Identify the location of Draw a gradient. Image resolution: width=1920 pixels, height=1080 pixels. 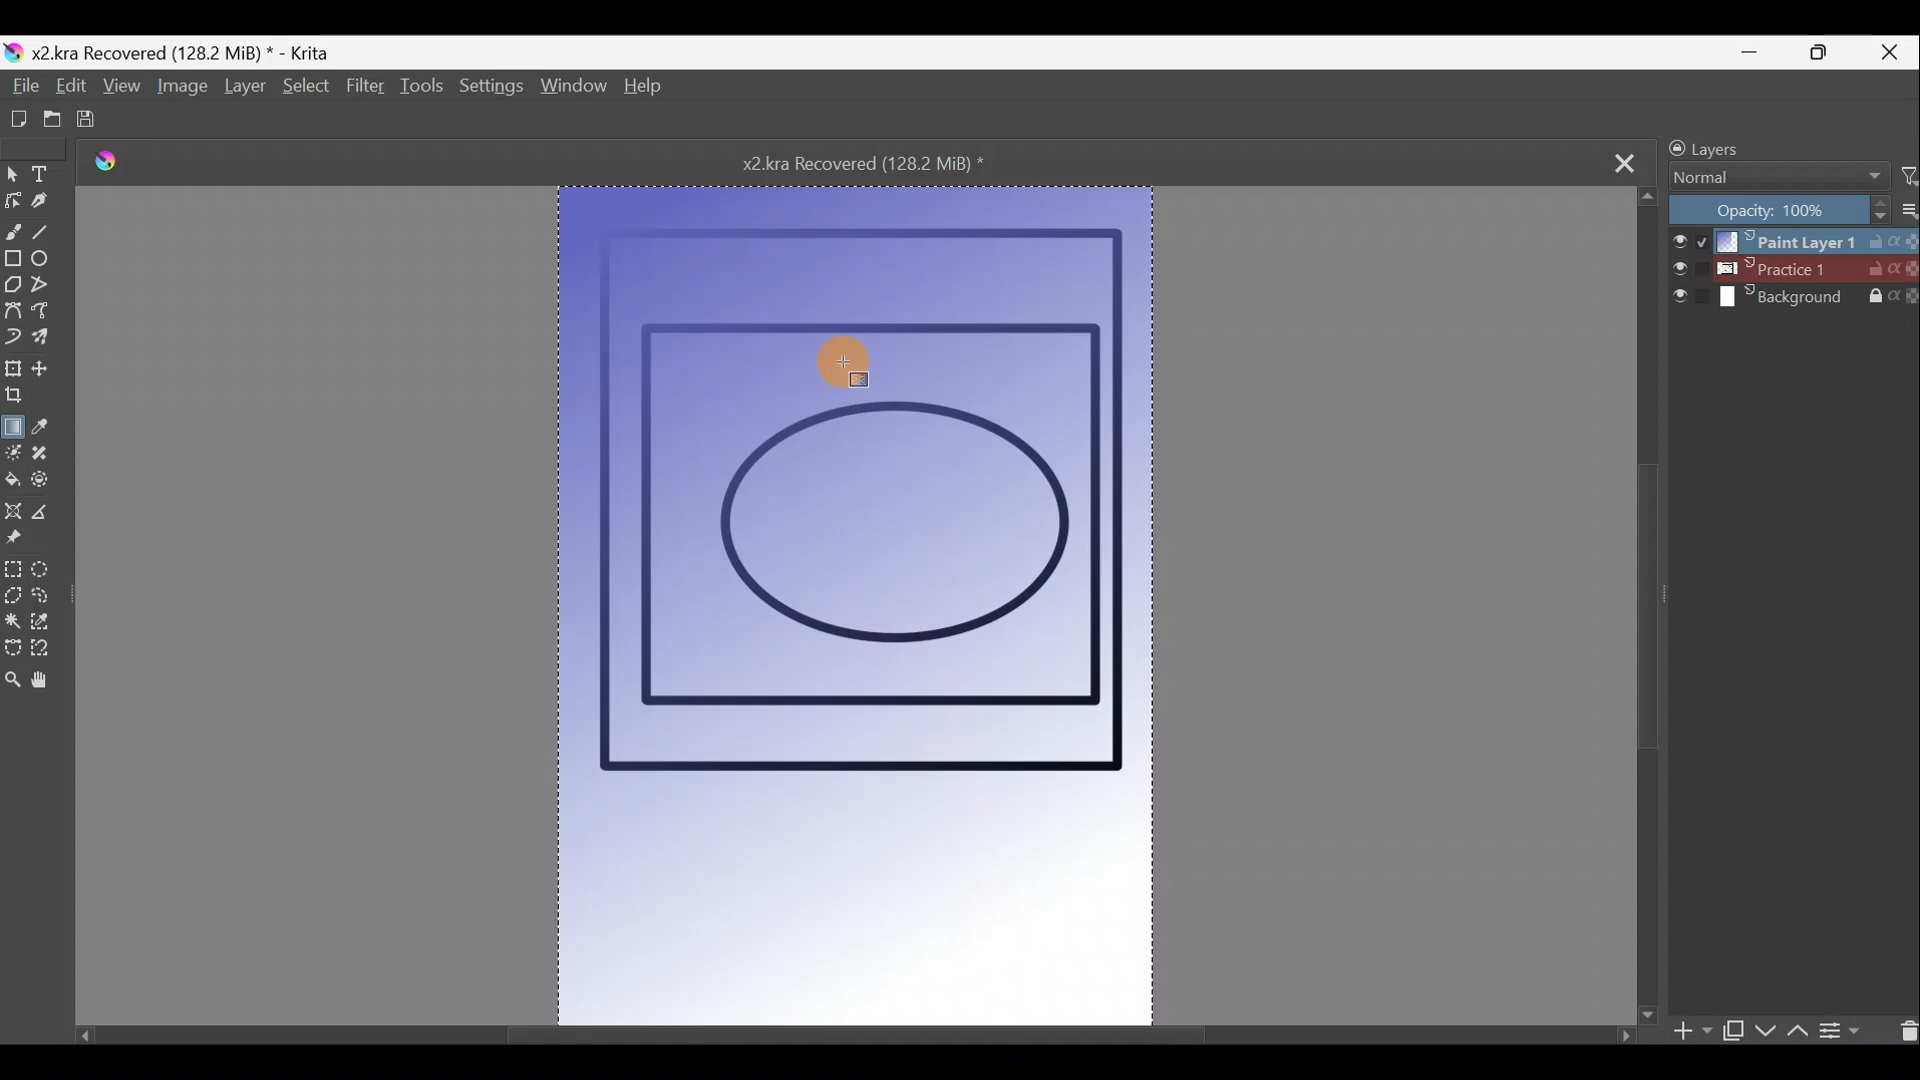
(14, 423).